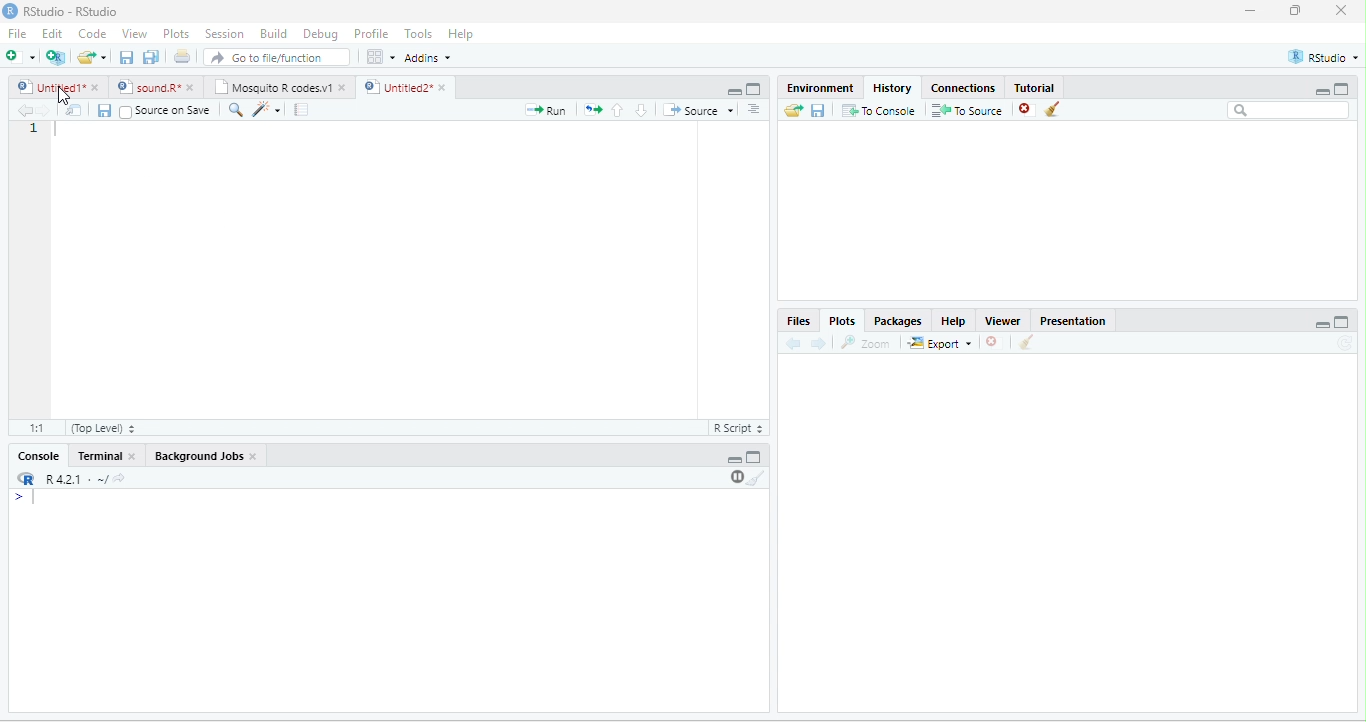 This screenshot has height=722, width=1366. Describe the element at coordinates (428, 58) in the screenshot. I see `Addins` at that location.